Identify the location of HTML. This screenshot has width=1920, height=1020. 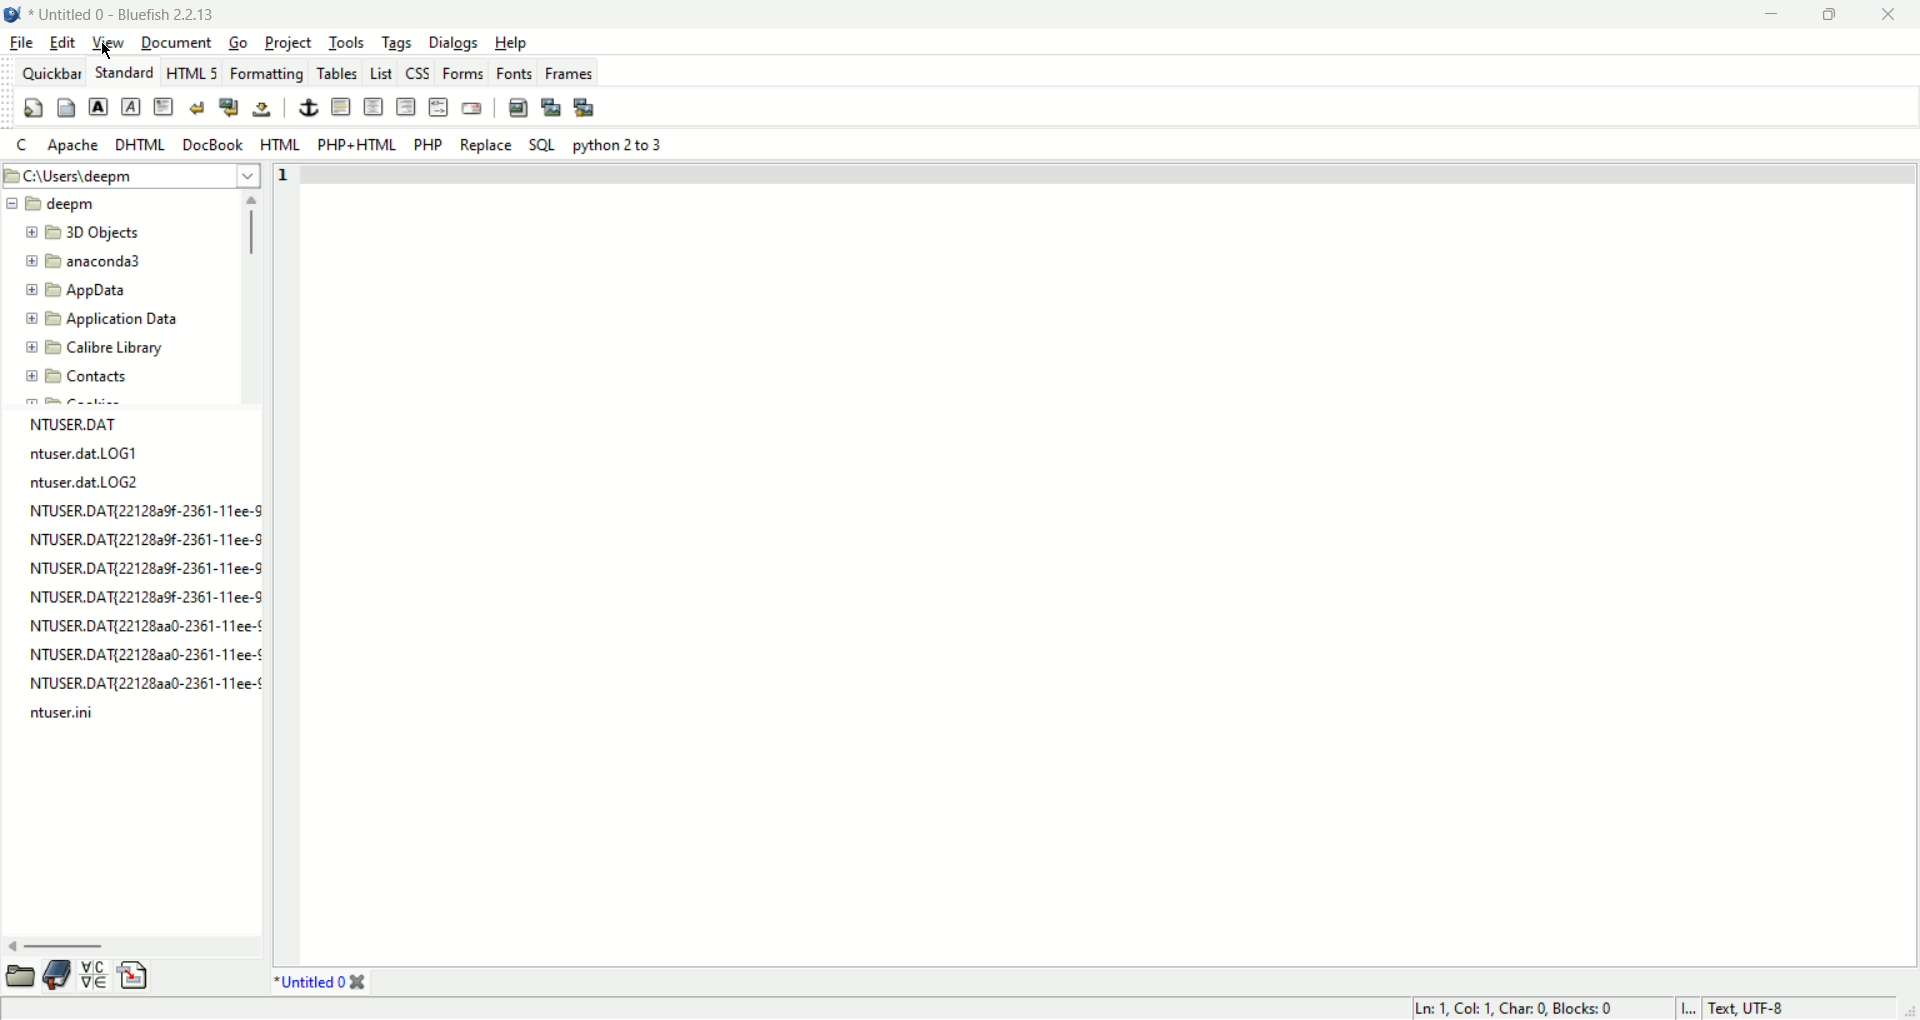
(281, 143).